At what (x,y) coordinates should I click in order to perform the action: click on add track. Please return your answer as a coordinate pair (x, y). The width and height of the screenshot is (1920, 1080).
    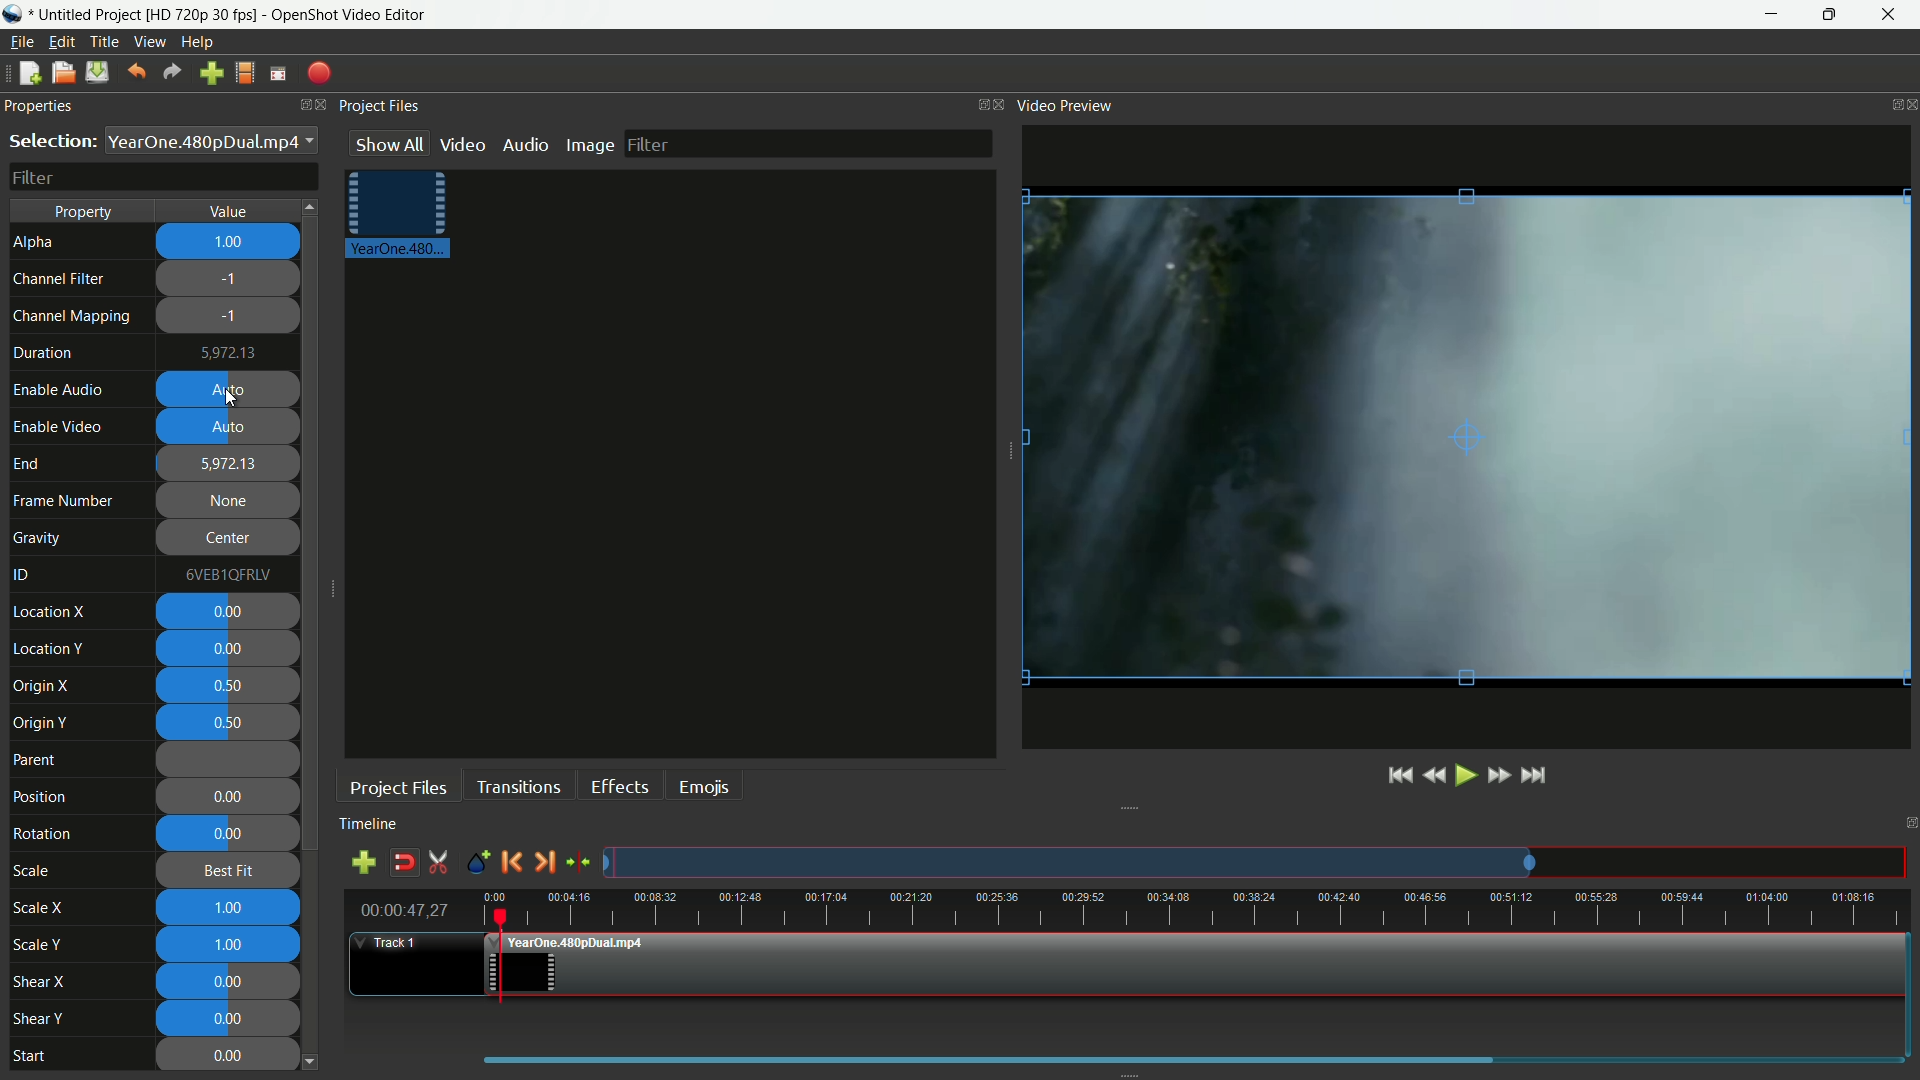
    Looking at the image, I should click on (363, 862).